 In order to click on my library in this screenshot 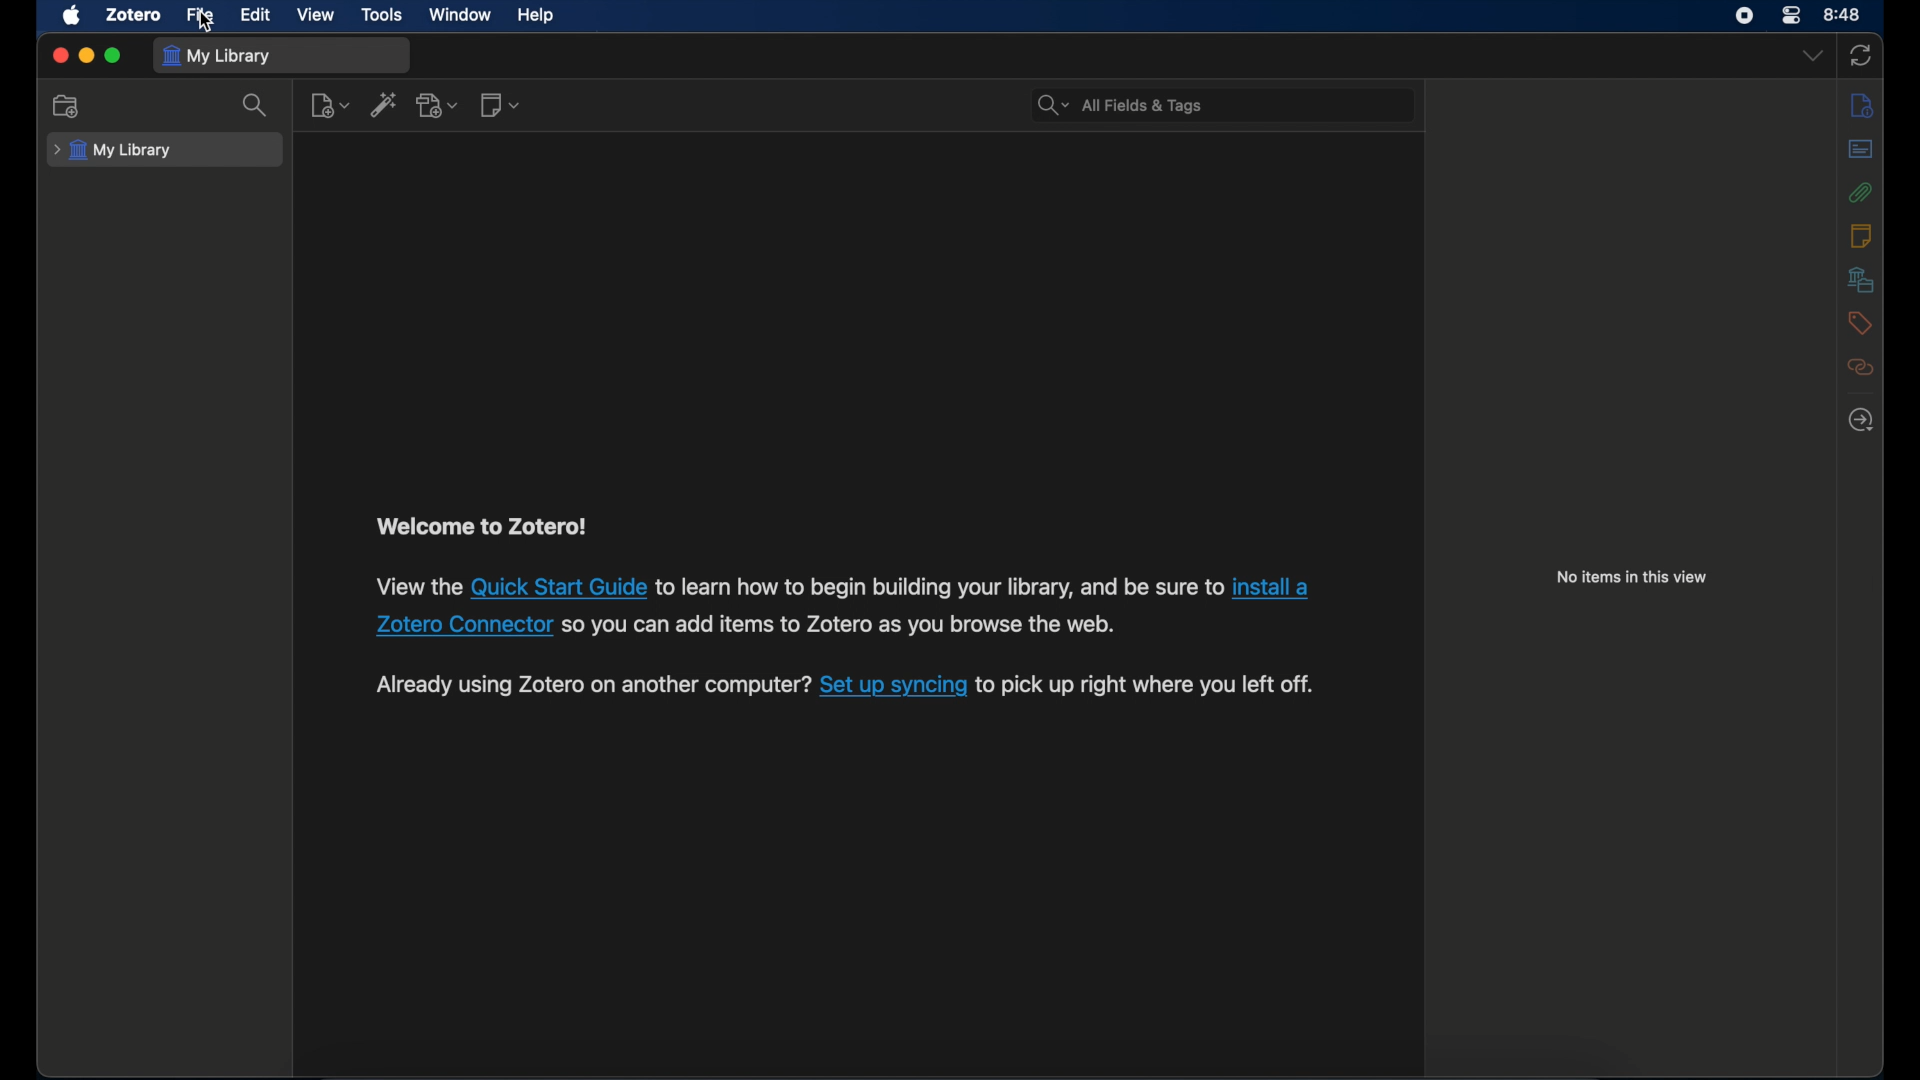, I will do `click(115, 150)`.